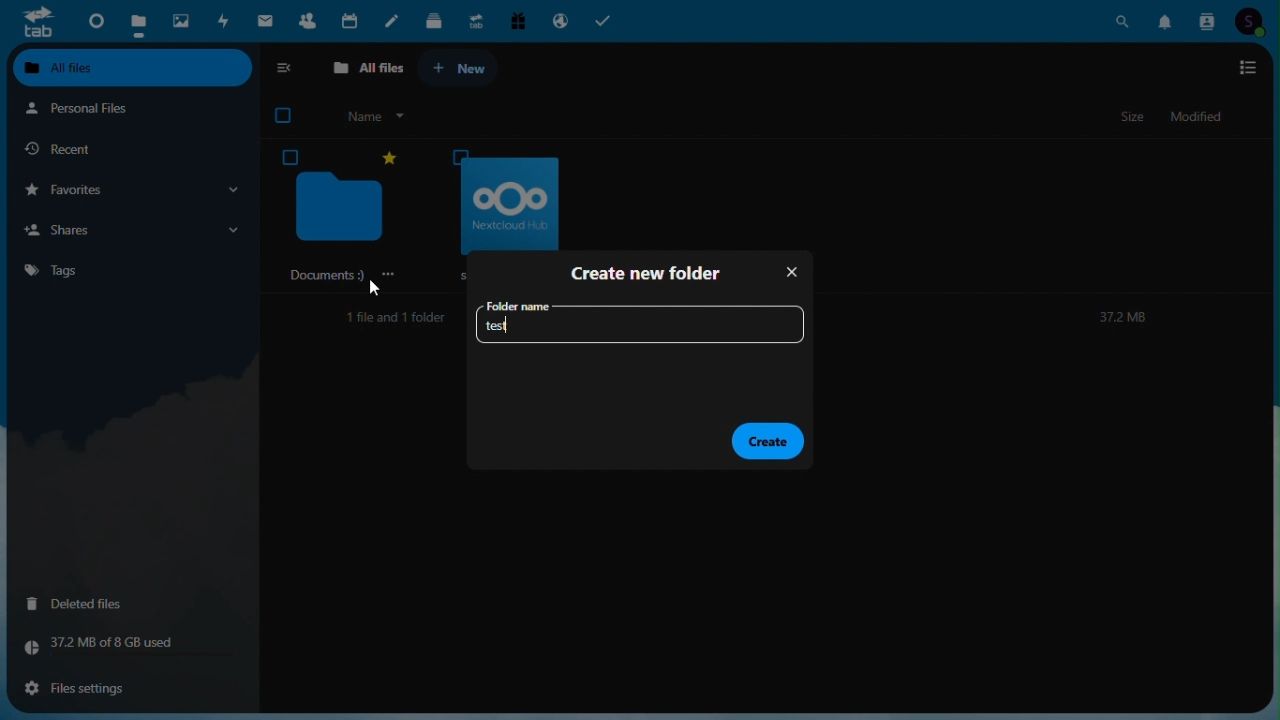 The width and height of the screenshot is (1280, 720). What do you see at coordinates (646, 273) in the screenshot?
I see `Create new folder` at bounding box center [646, 273].